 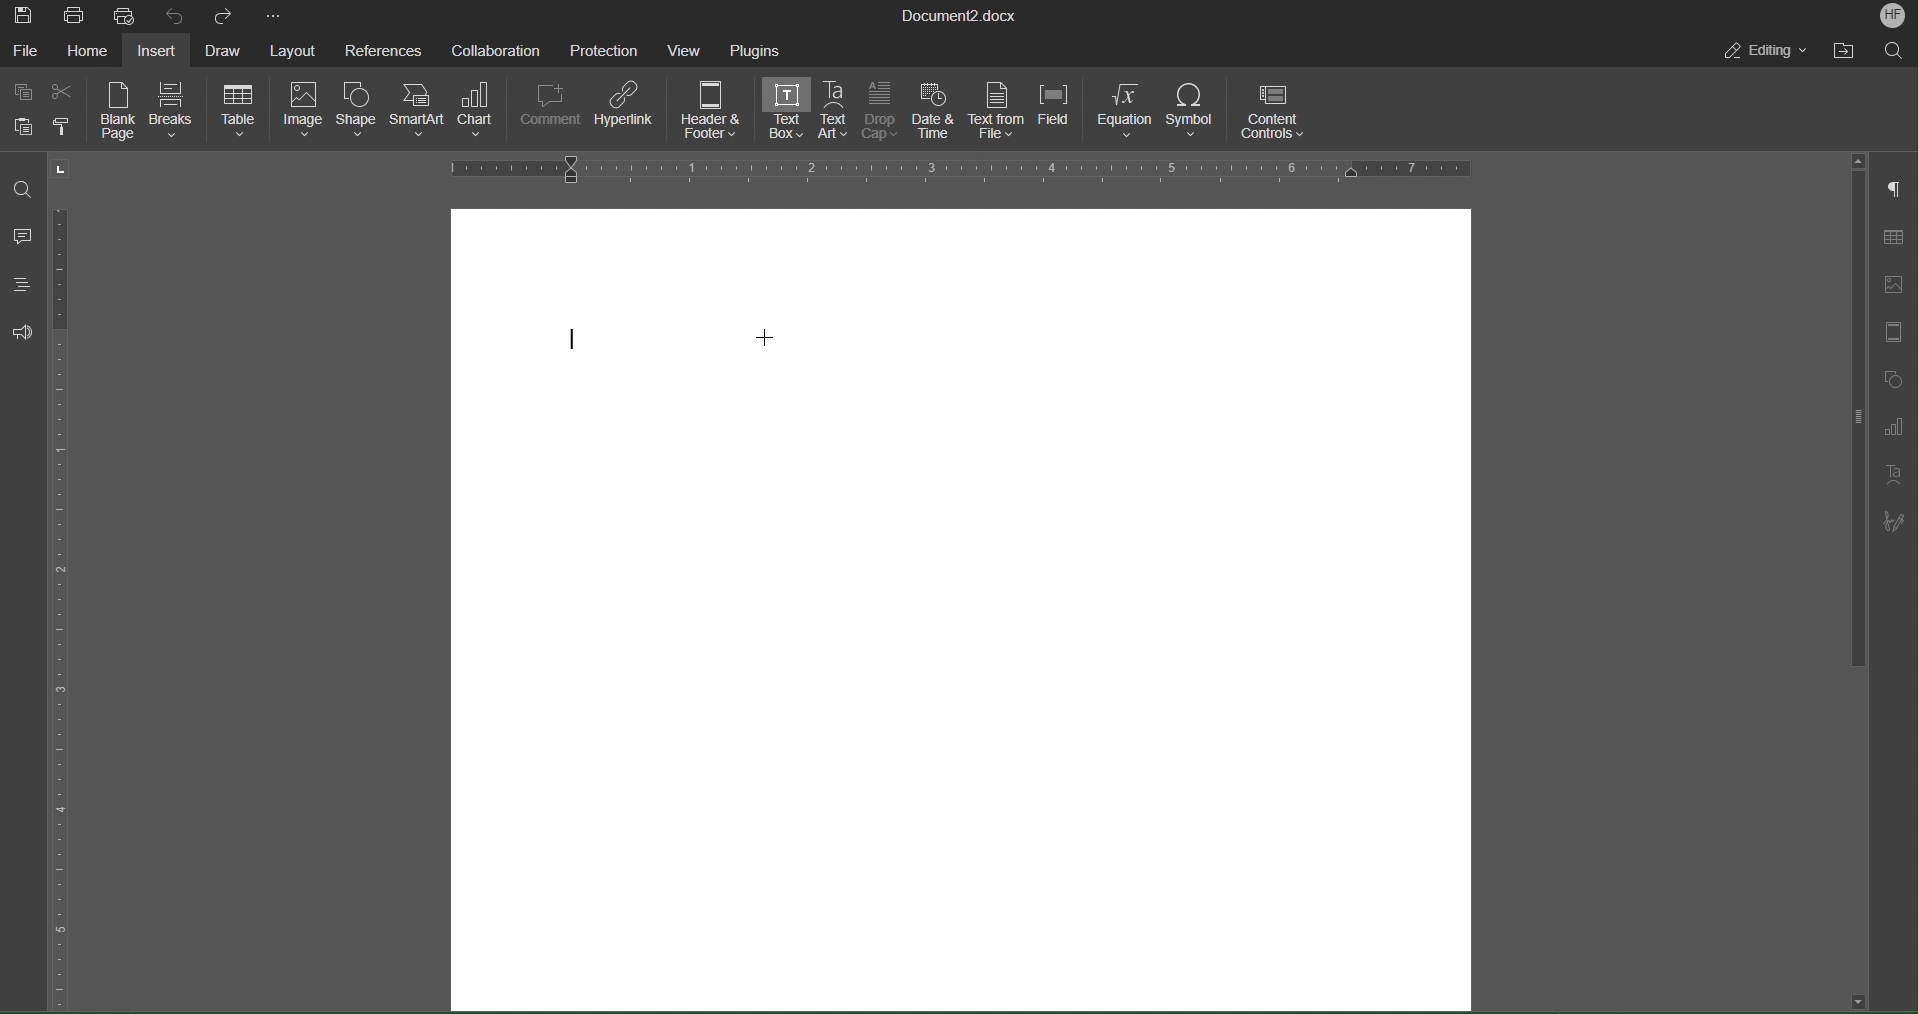 What do you see at coordinates (688, 48) in the screenshot?
I see `View` at bounding box center [688, 48].